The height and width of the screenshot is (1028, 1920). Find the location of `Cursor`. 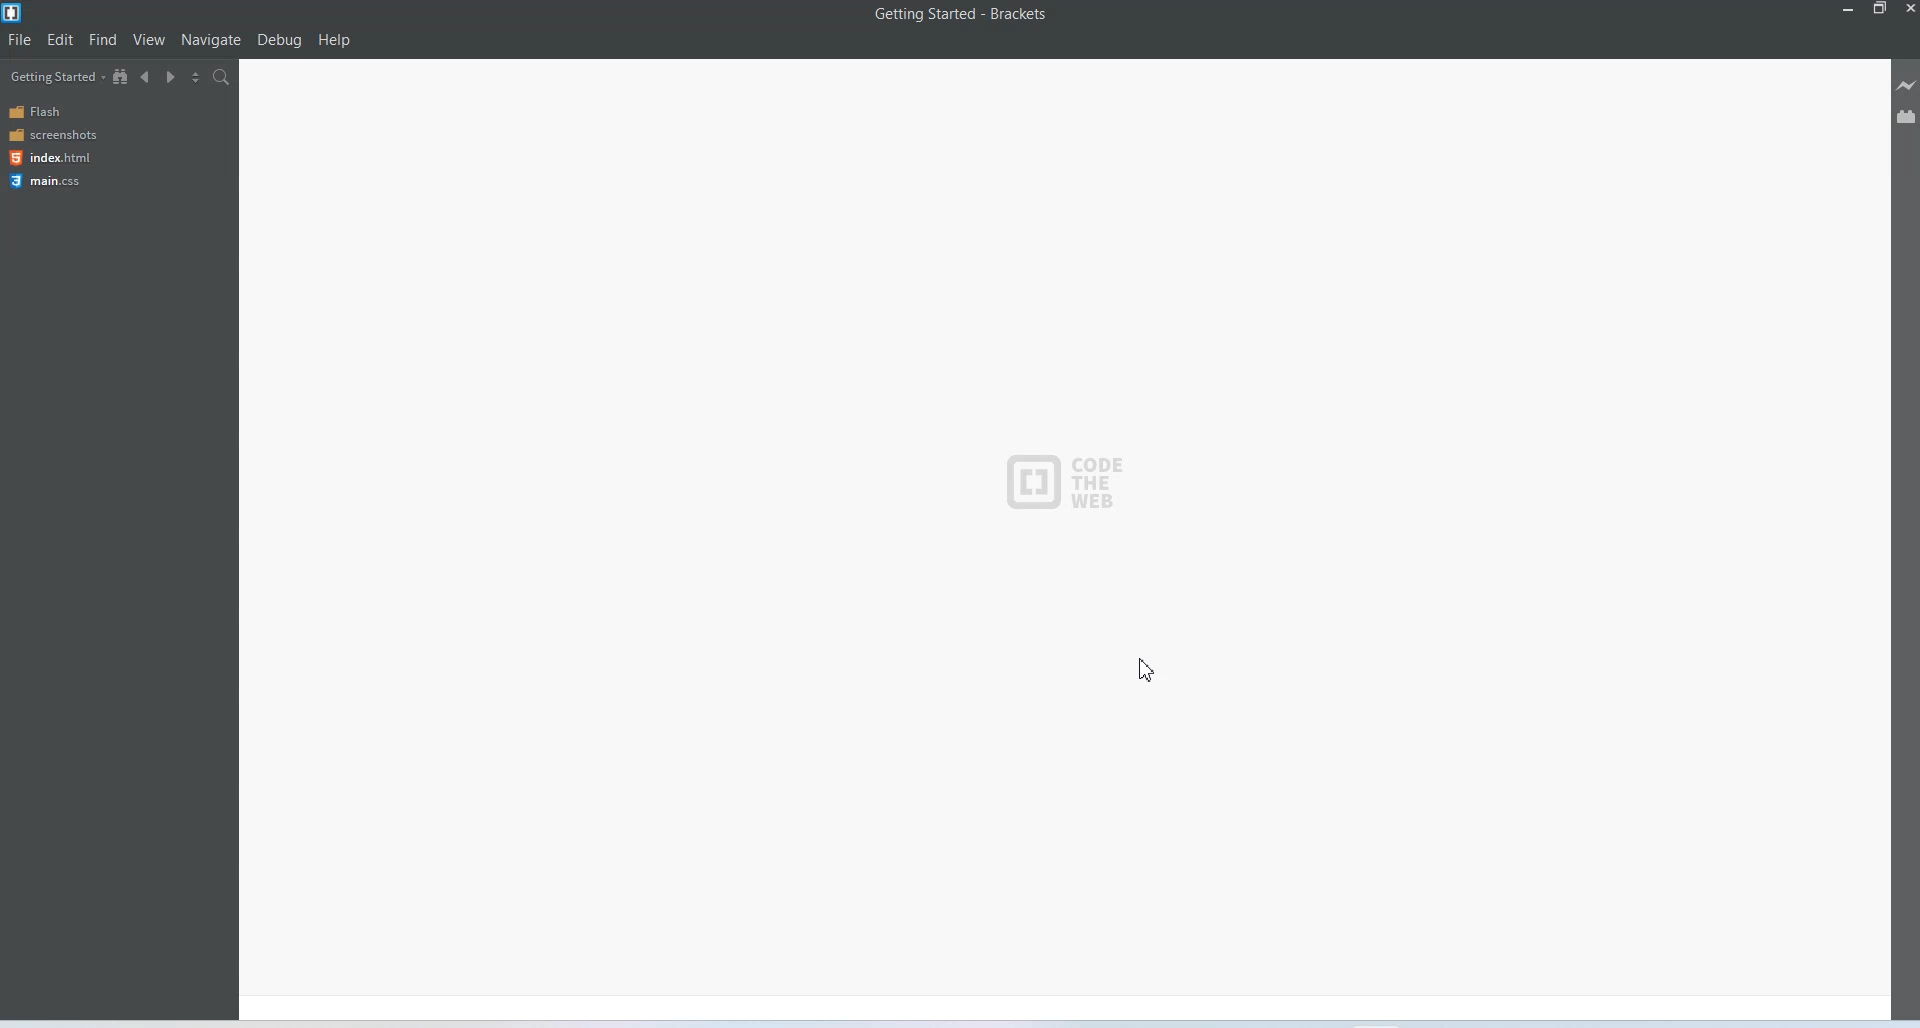

Cursor is located at coordinates (1150, 667).